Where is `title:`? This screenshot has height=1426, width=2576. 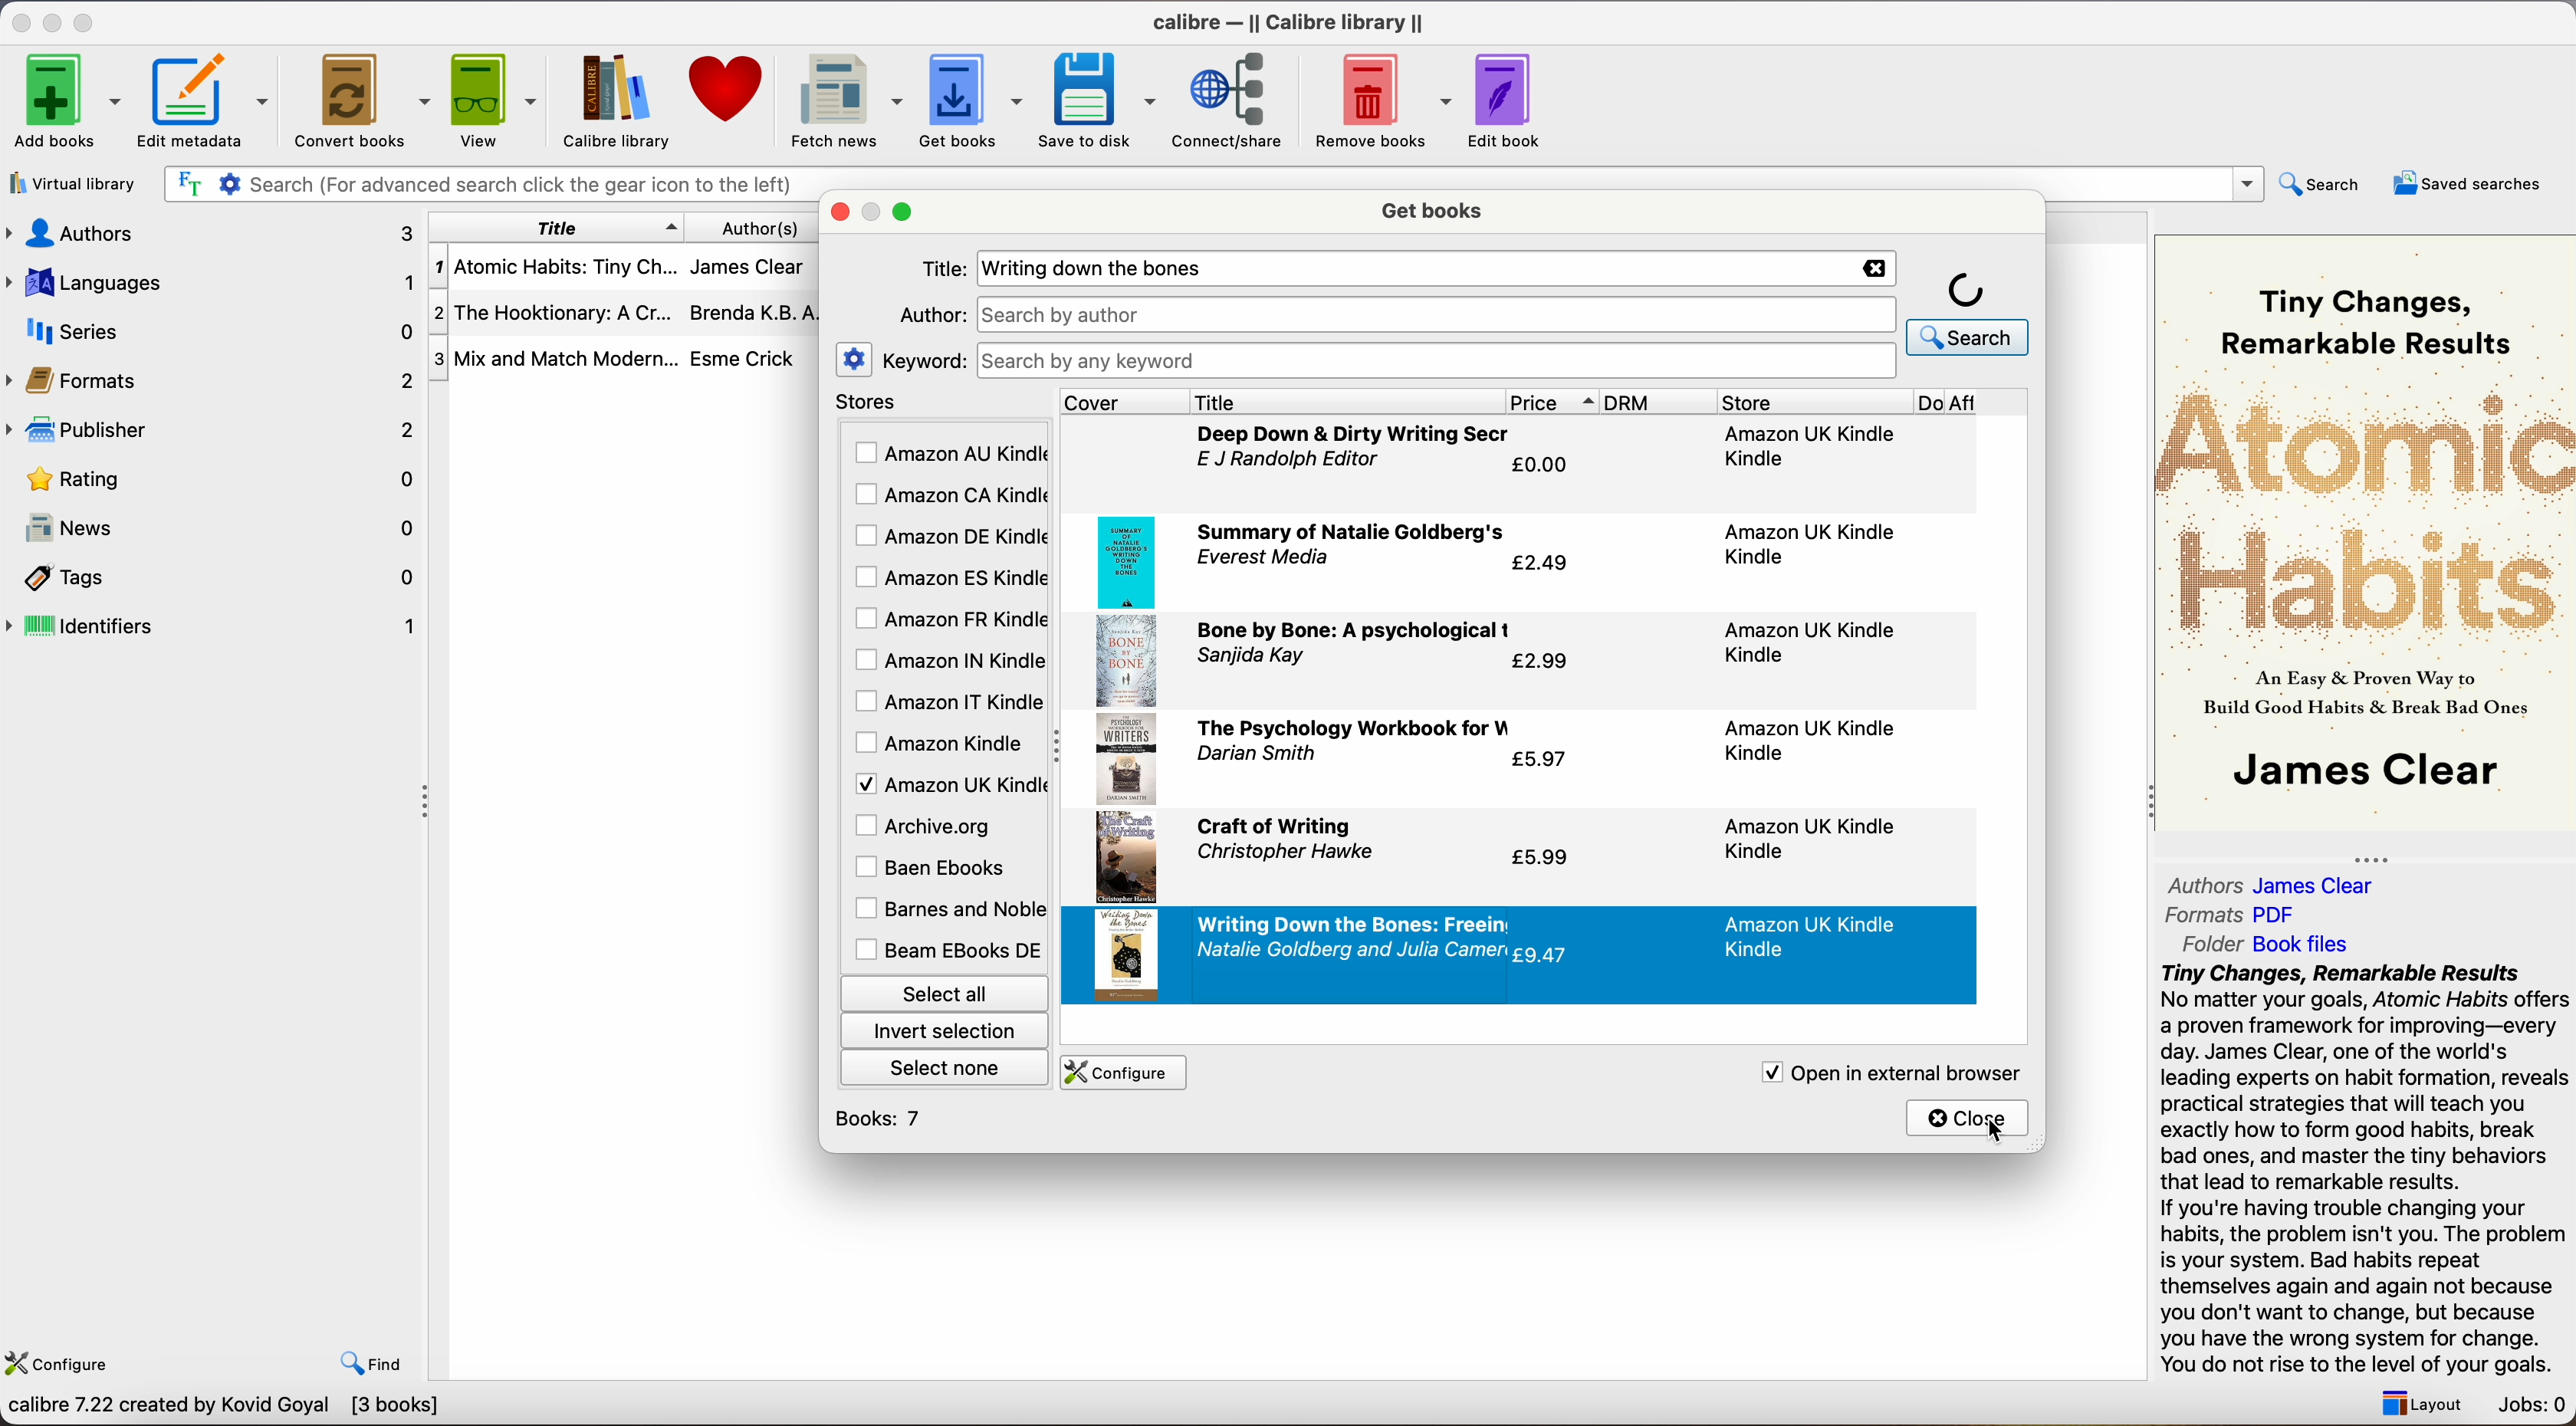
title: is located at coordinates (943, 270).